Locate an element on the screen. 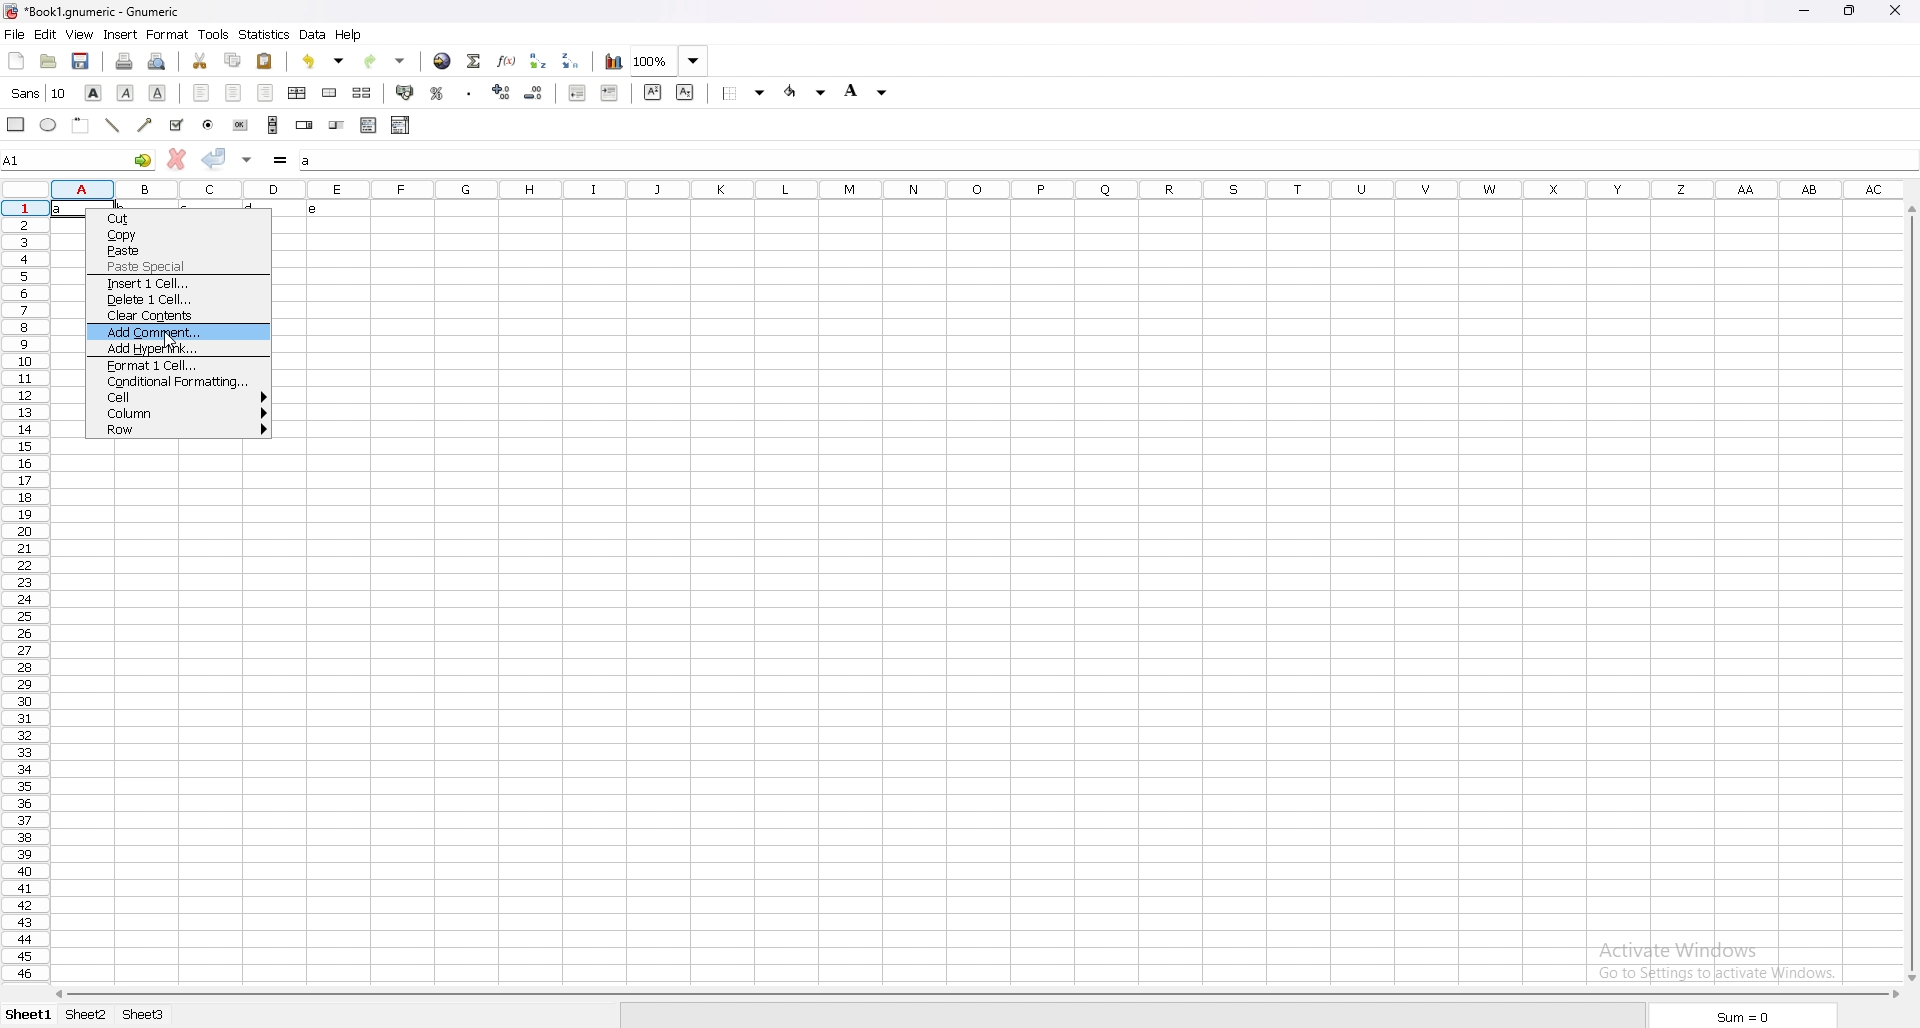 The width and height of the screenshot is (1920, 1028). sort descending is located at coordinates (571, 61).